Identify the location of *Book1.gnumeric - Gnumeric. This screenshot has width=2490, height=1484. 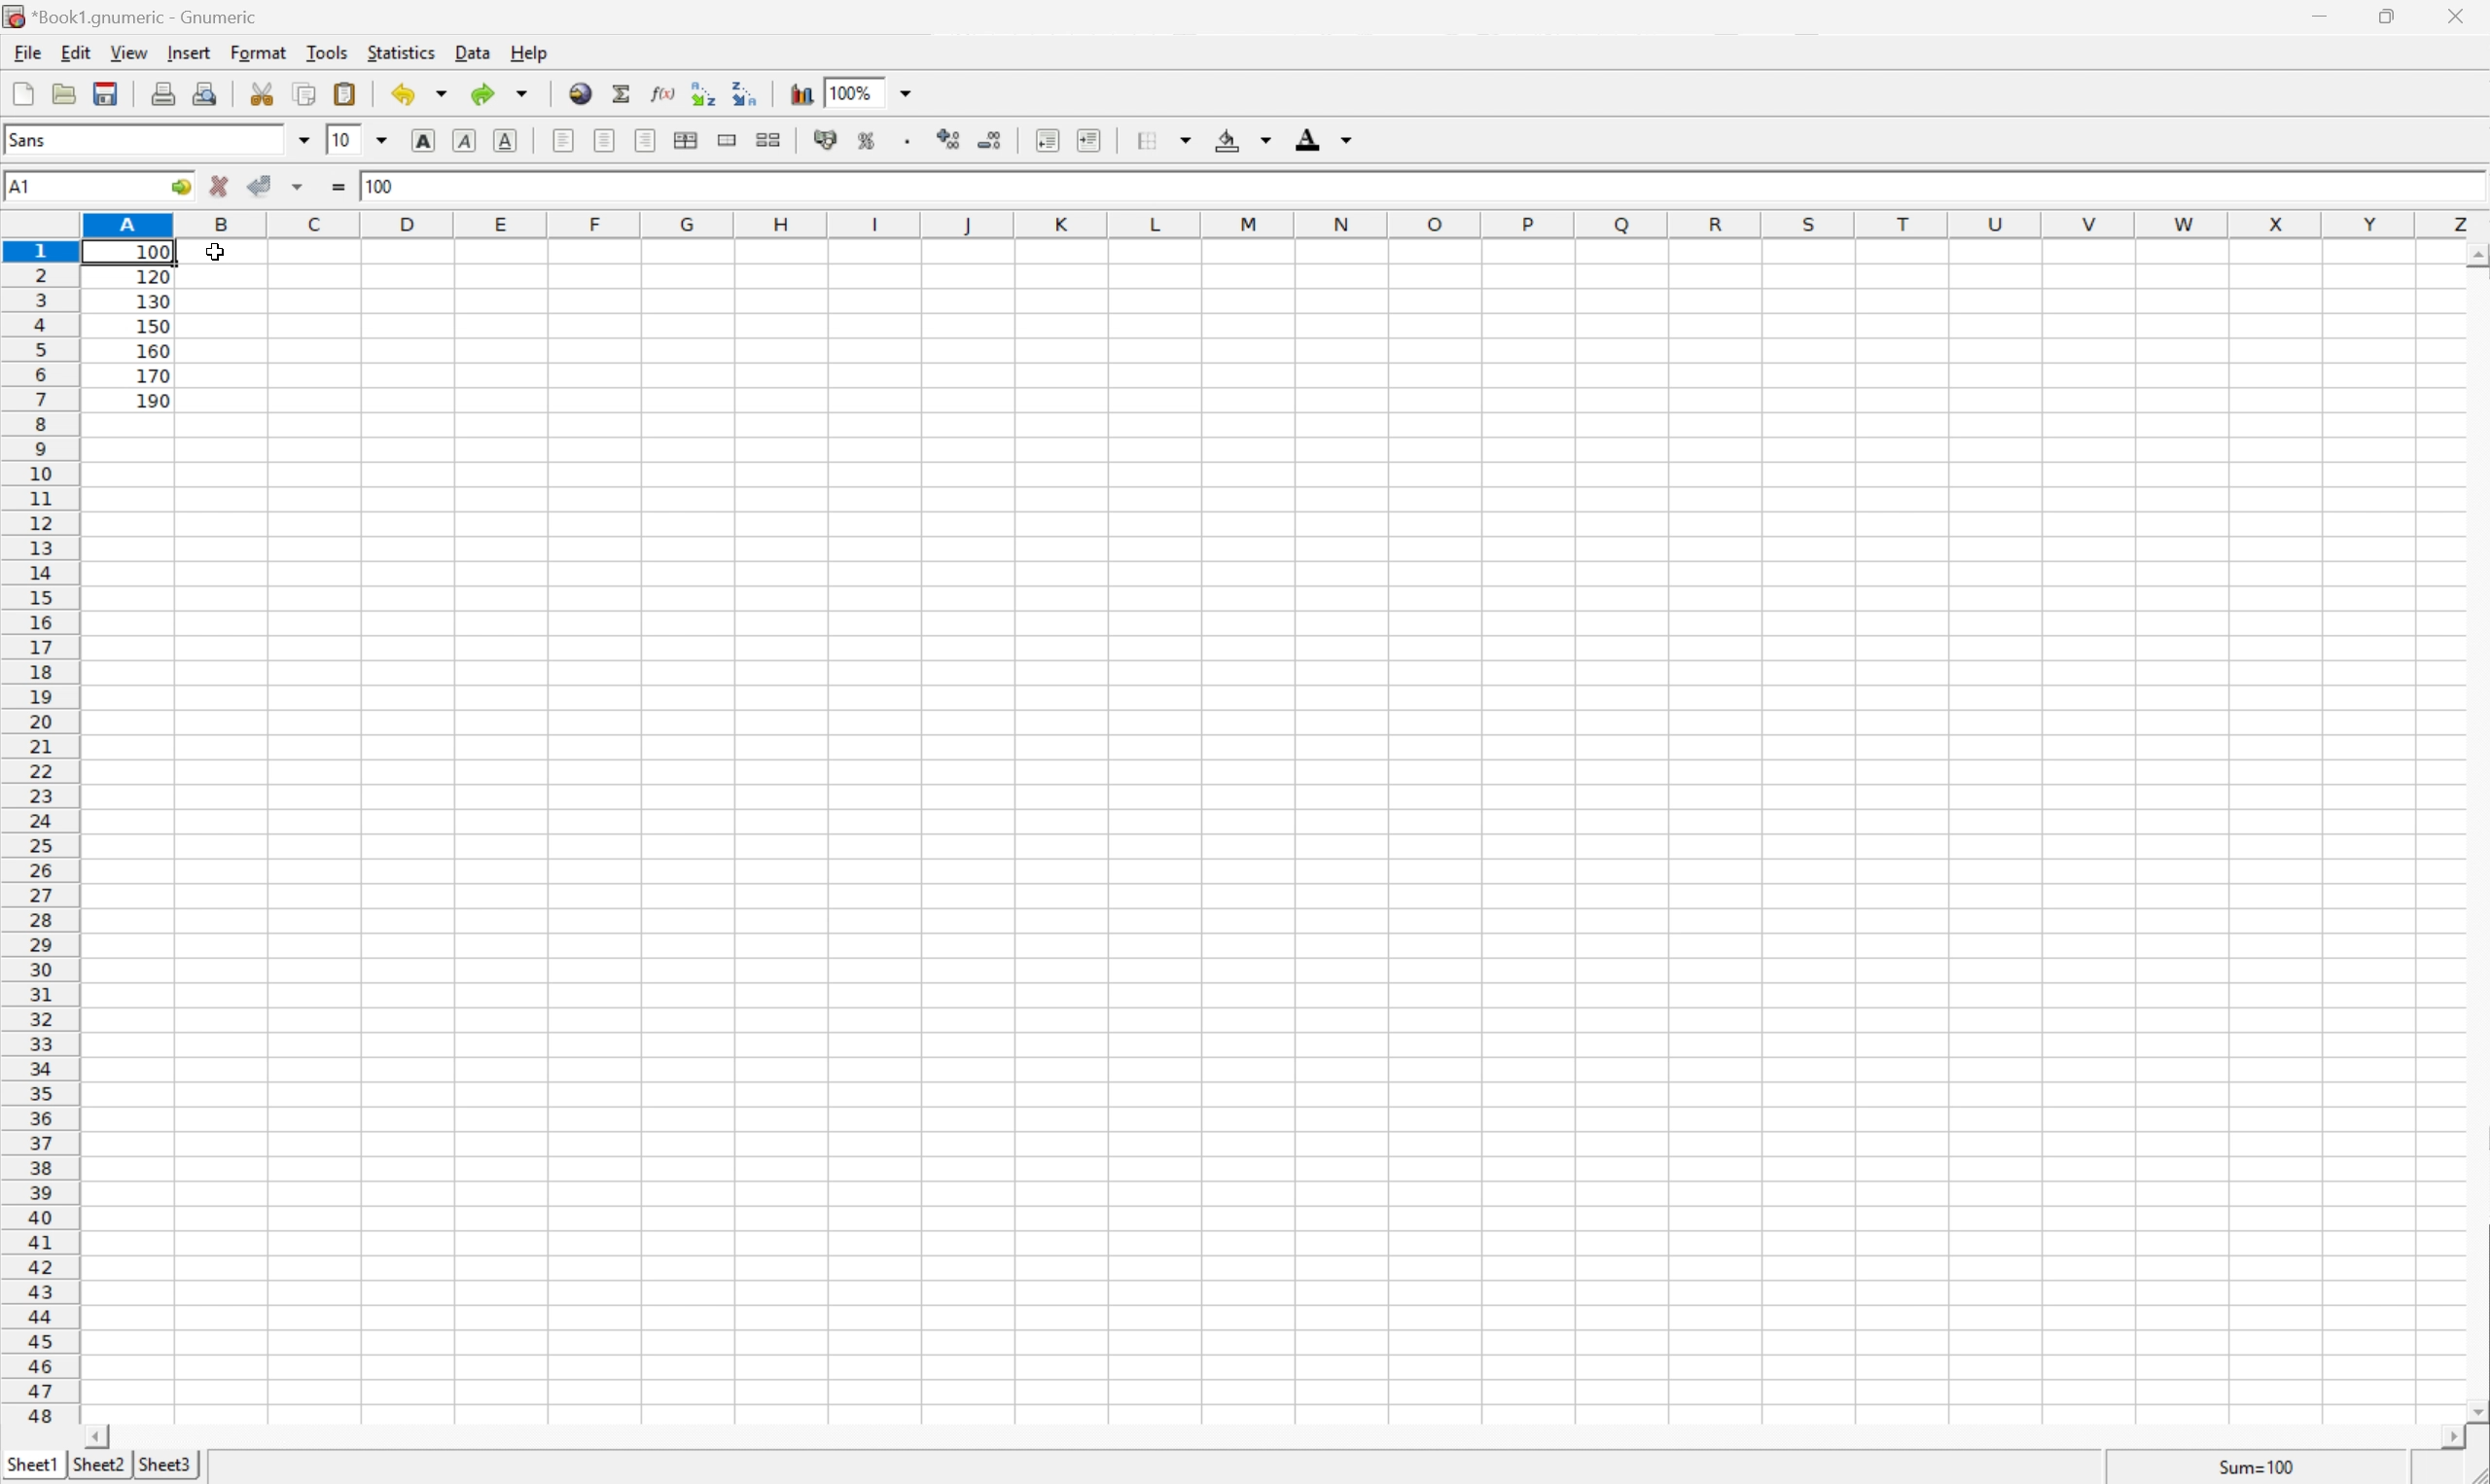
(137, 14).